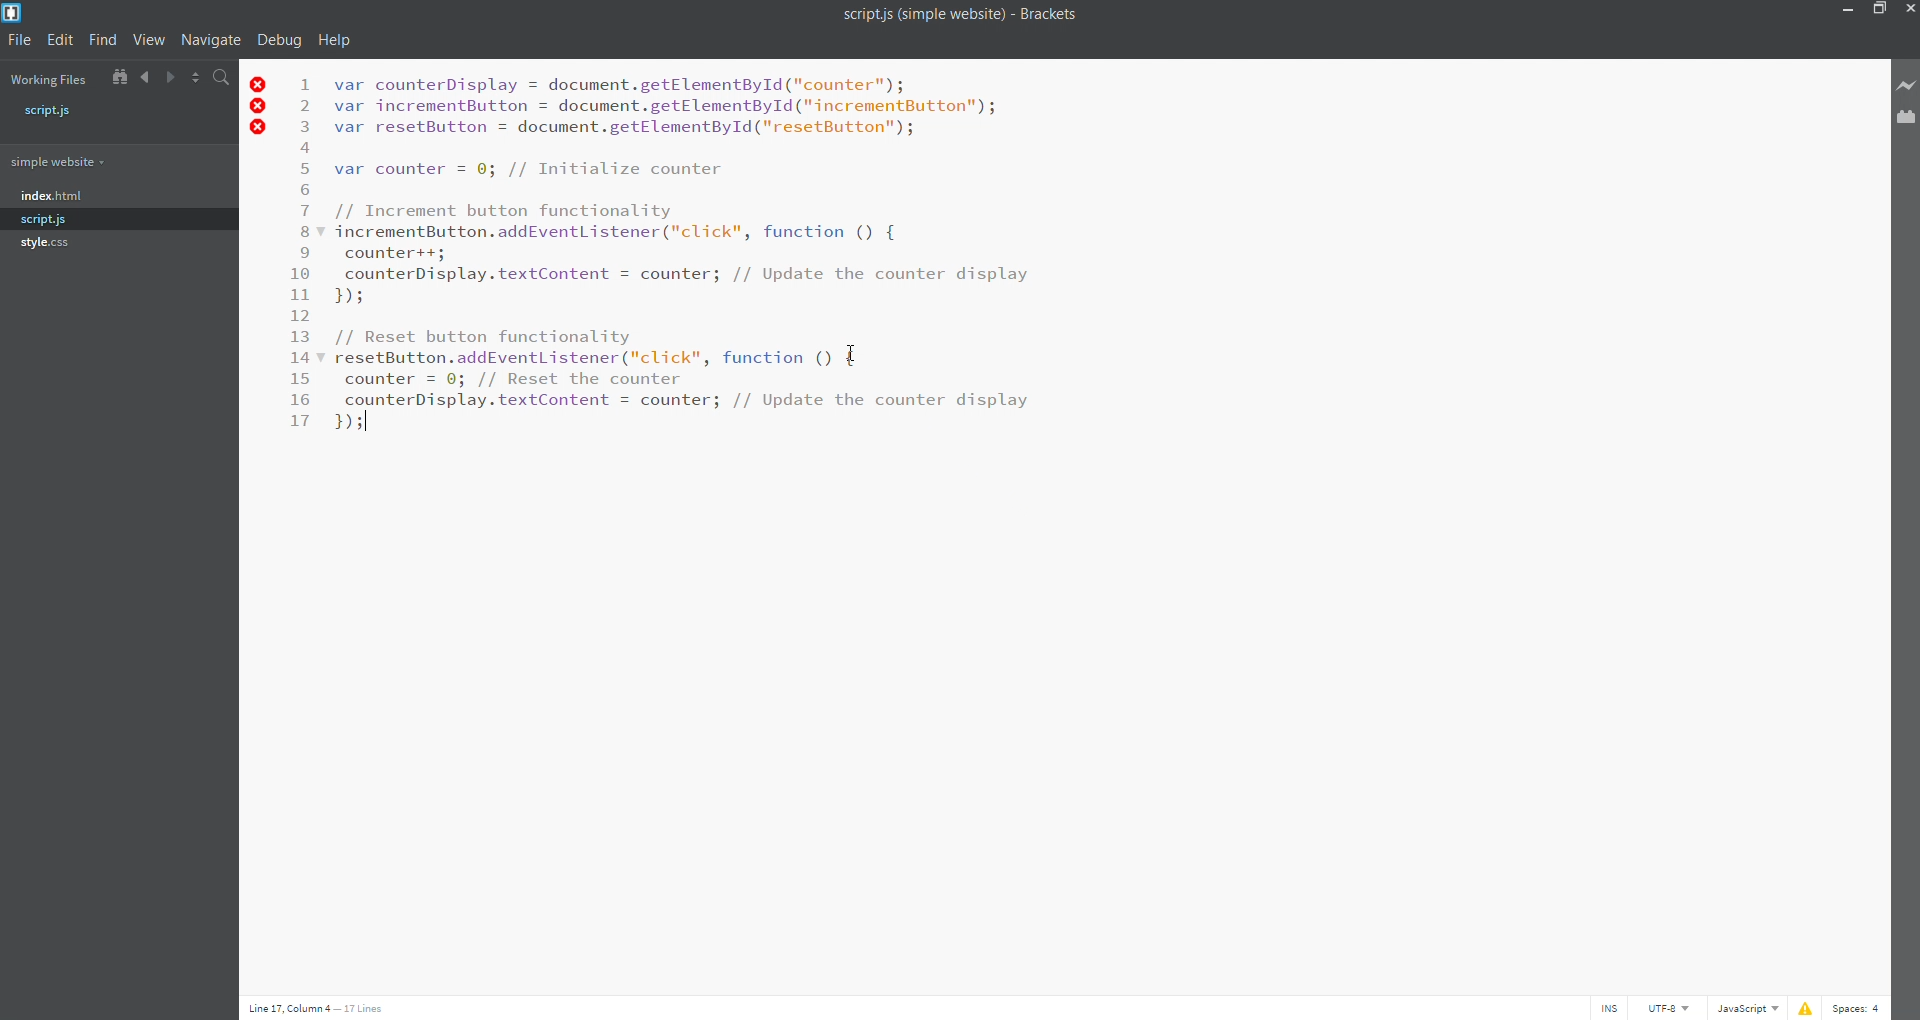 Image resolution: width=1920 pixels, height=1020 pixels. I want to click on split editor horizontally/vertically, so click(192, 76).